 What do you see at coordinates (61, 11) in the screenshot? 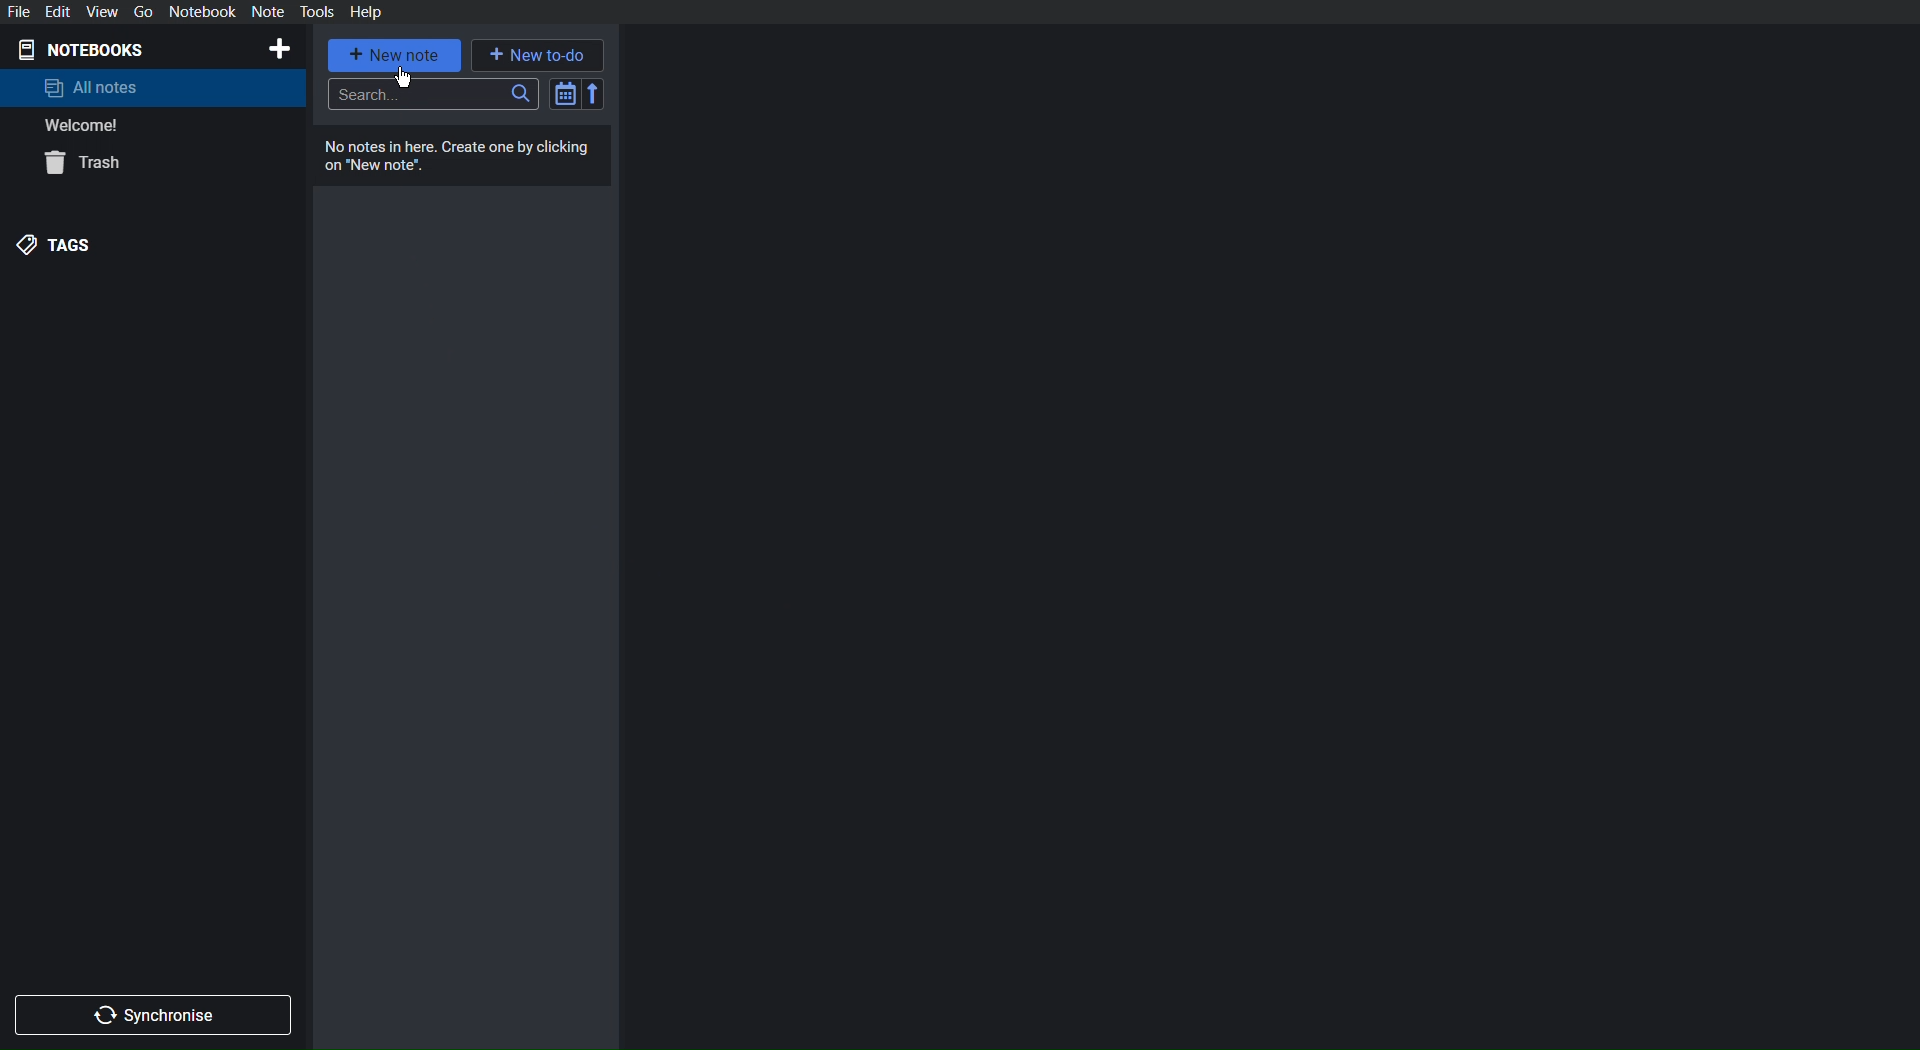
I see `Edit` at bounding box center [61, 11].